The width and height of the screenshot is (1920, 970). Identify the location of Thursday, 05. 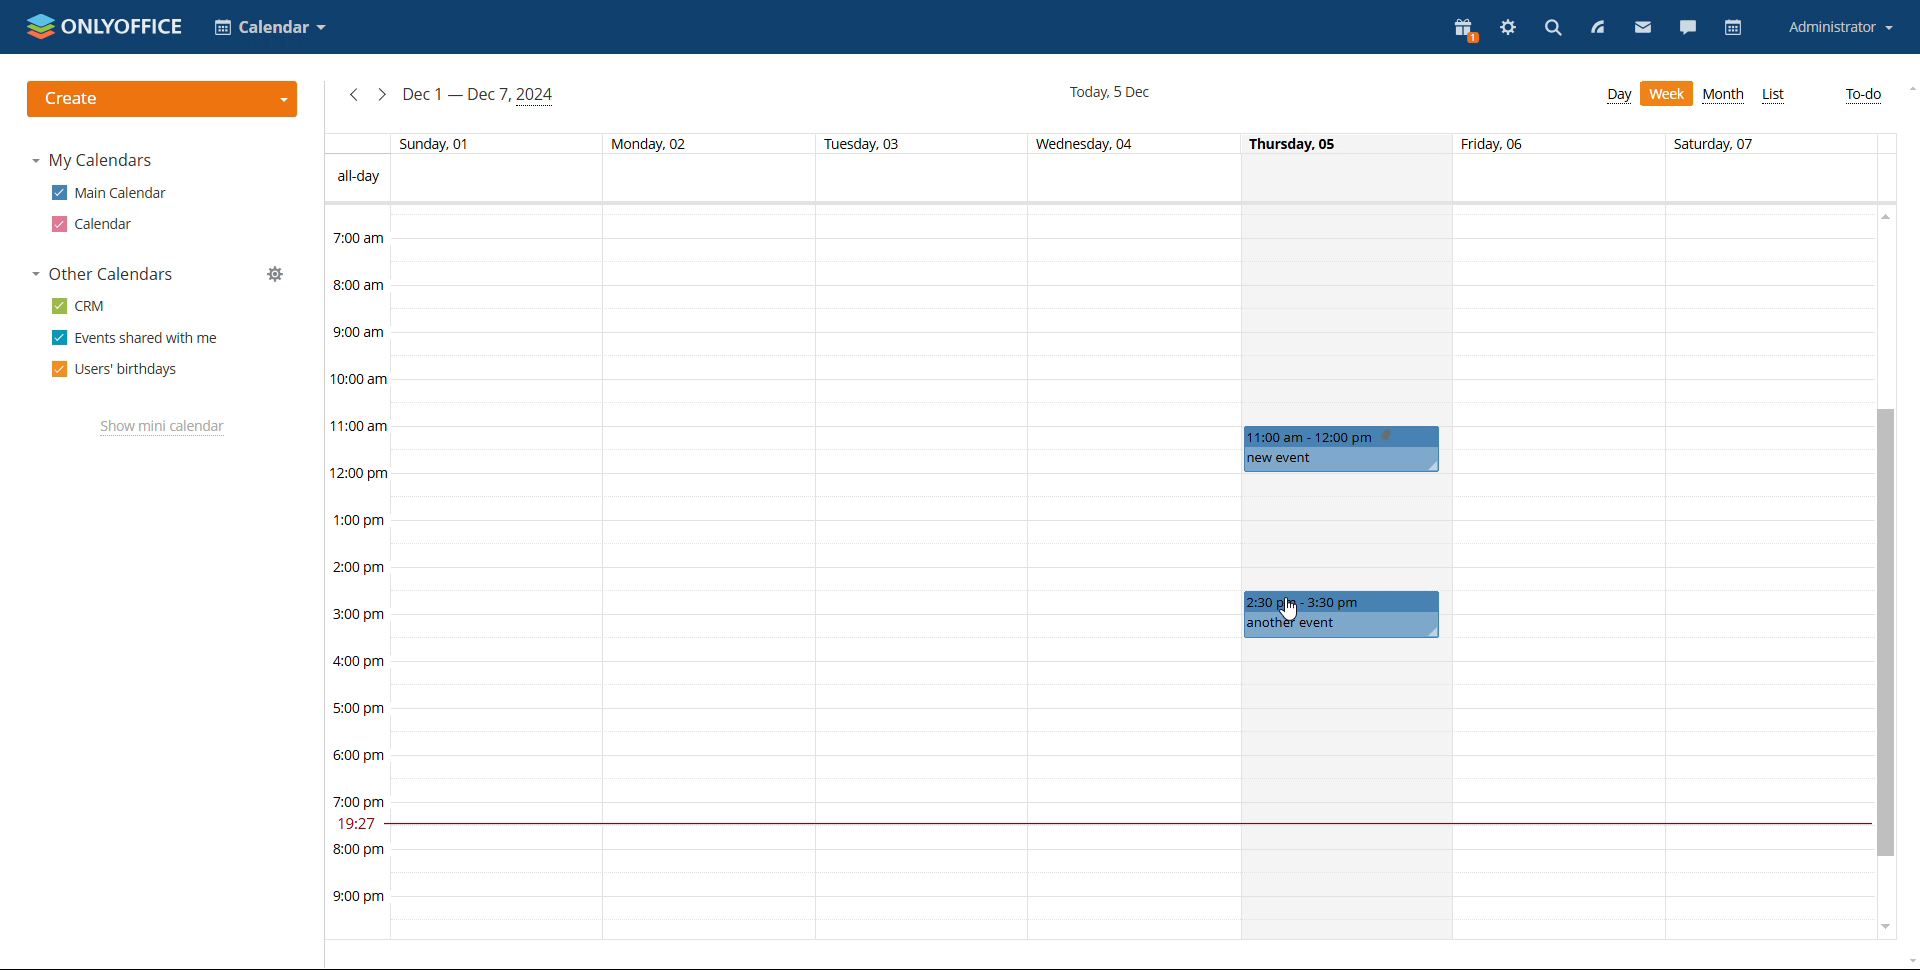
(1295, 143).